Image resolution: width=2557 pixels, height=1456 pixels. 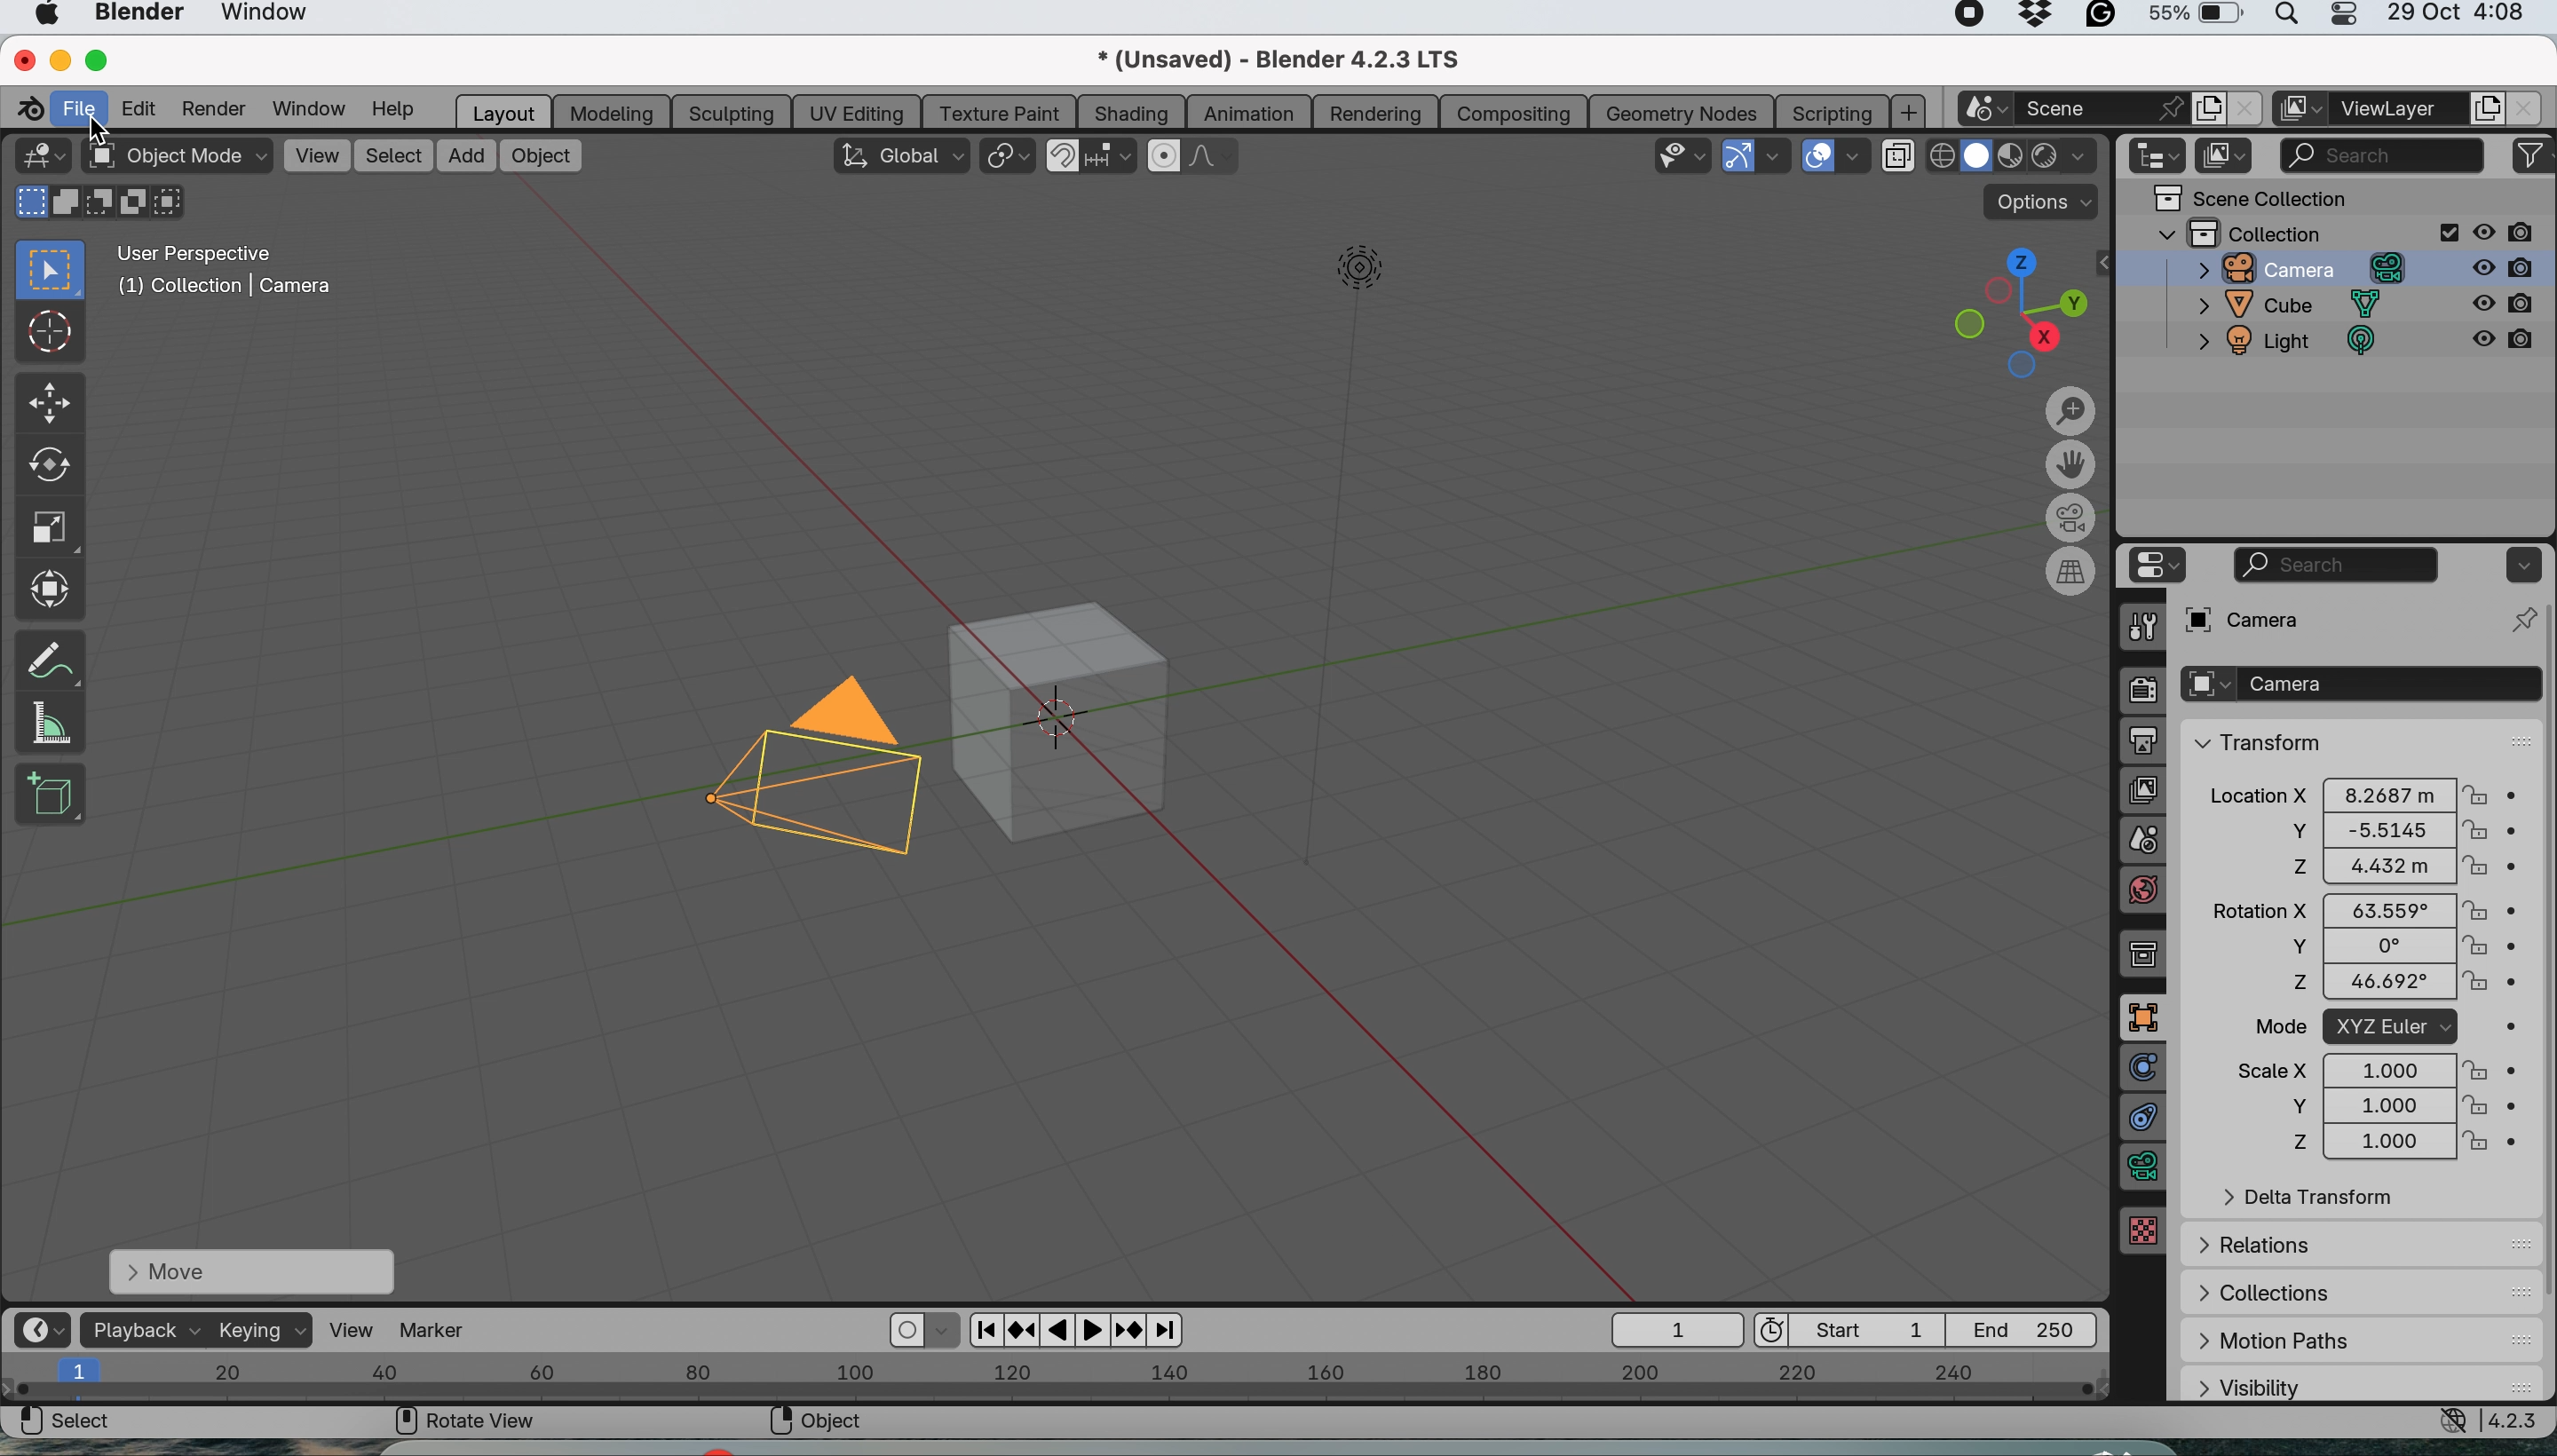 What do you see at coordinates (2045, 202) in the screenshot?
I see `options` at bounding box center [2045, 202].